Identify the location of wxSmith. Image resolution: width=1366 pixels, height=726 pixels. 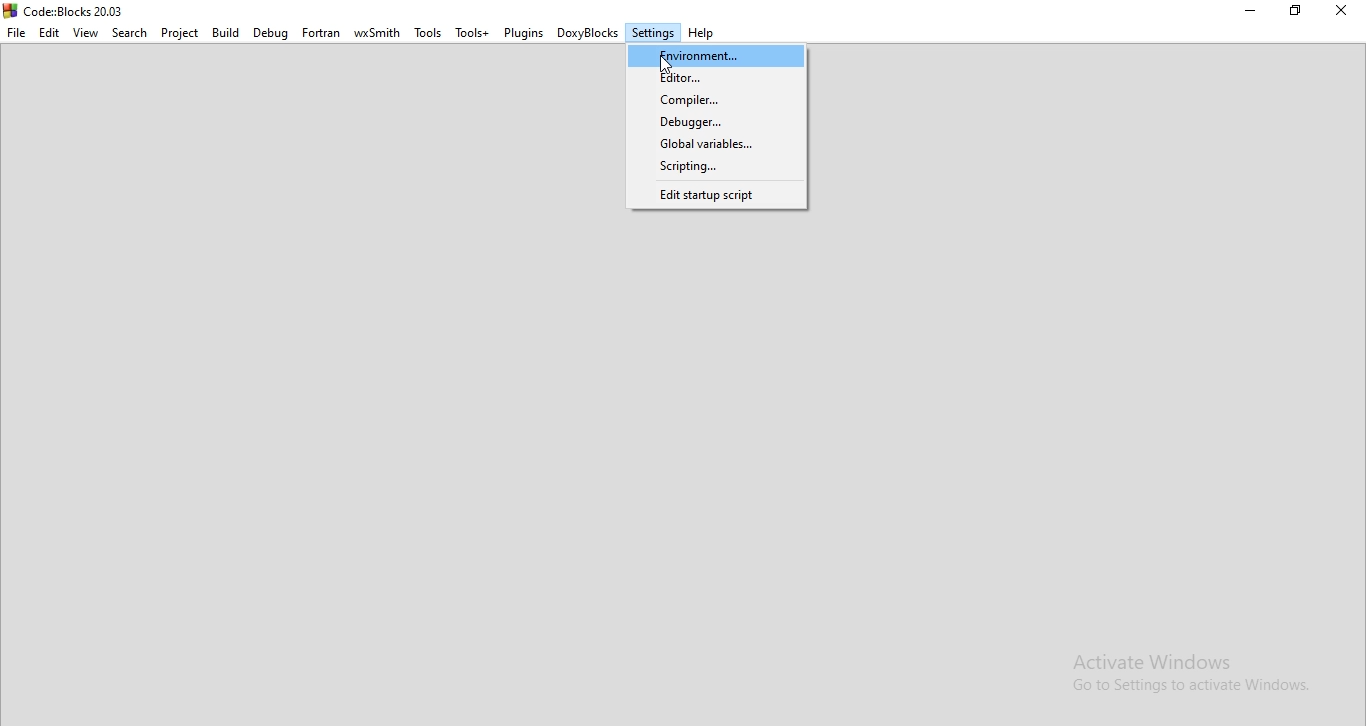
(380, 34).